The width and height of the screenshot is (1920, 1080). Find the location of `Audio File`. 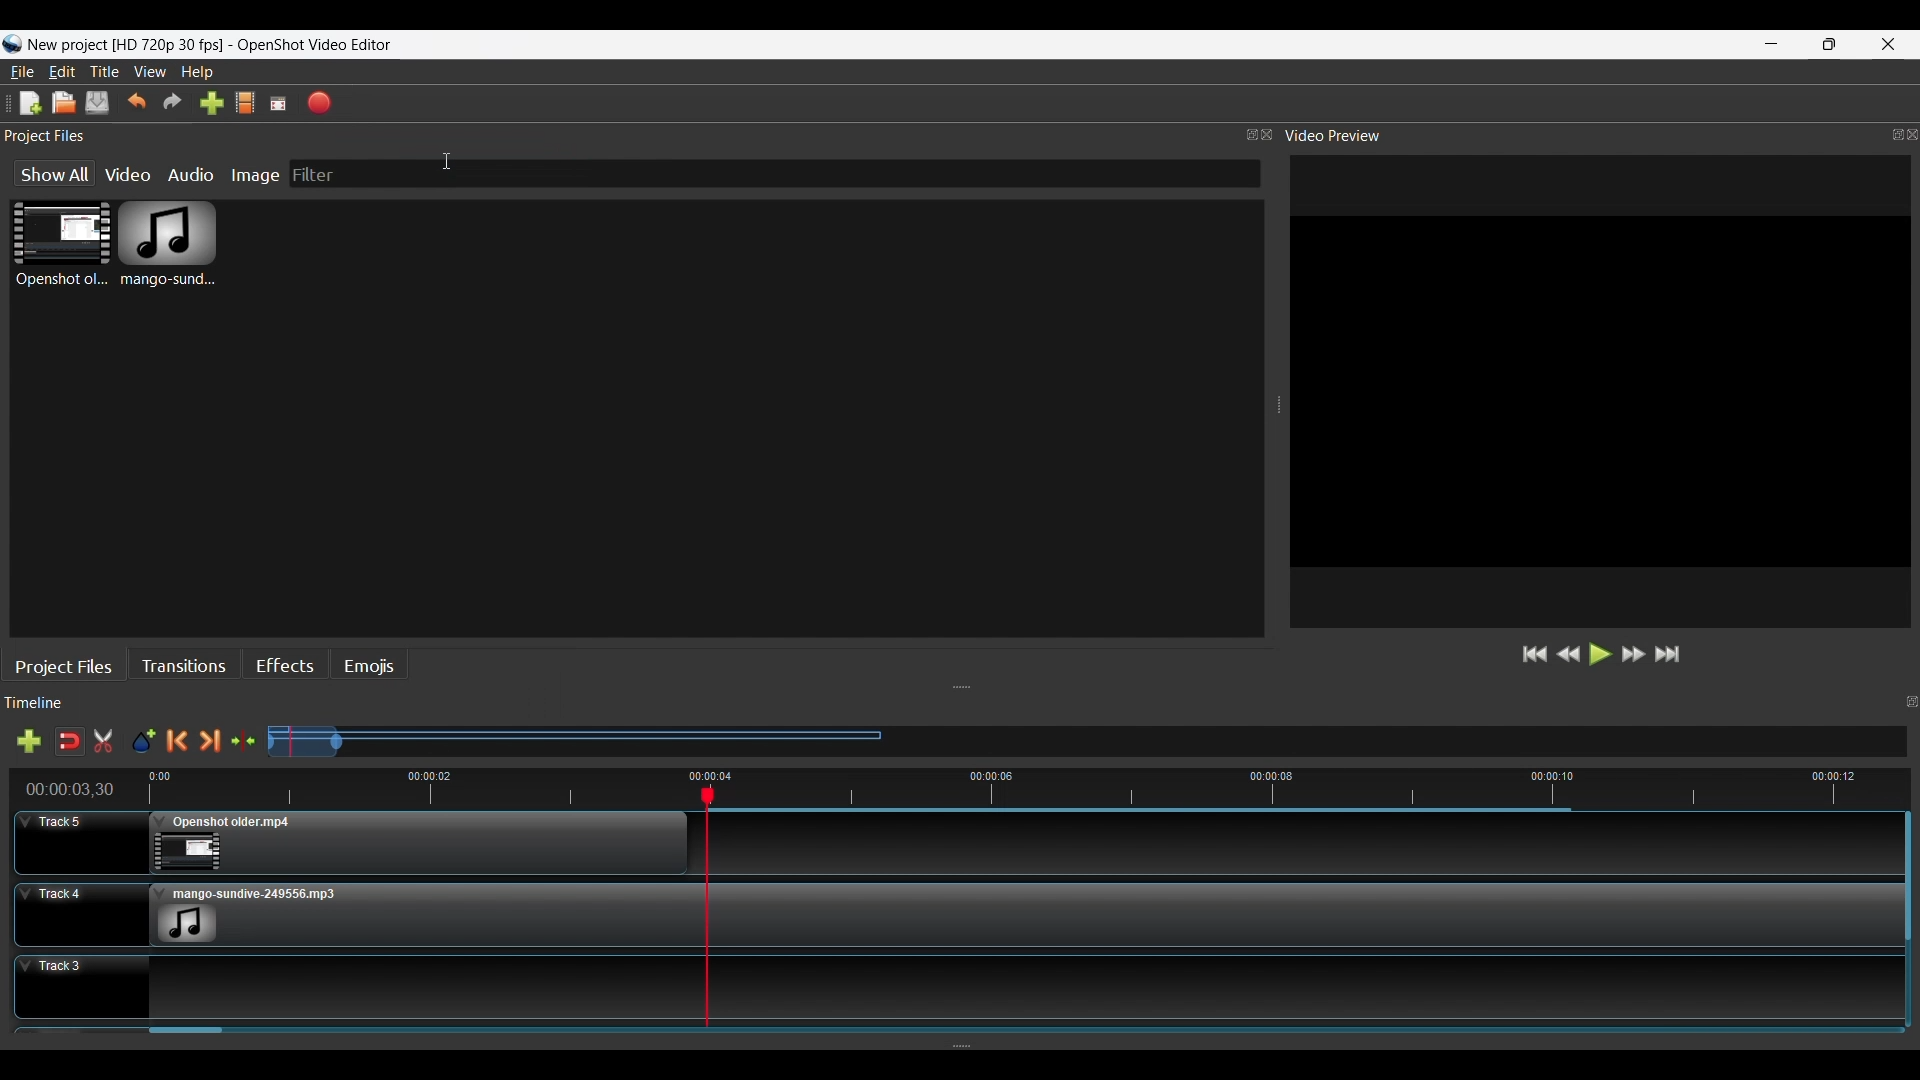

Audio File is located at coordinates (168, 244).